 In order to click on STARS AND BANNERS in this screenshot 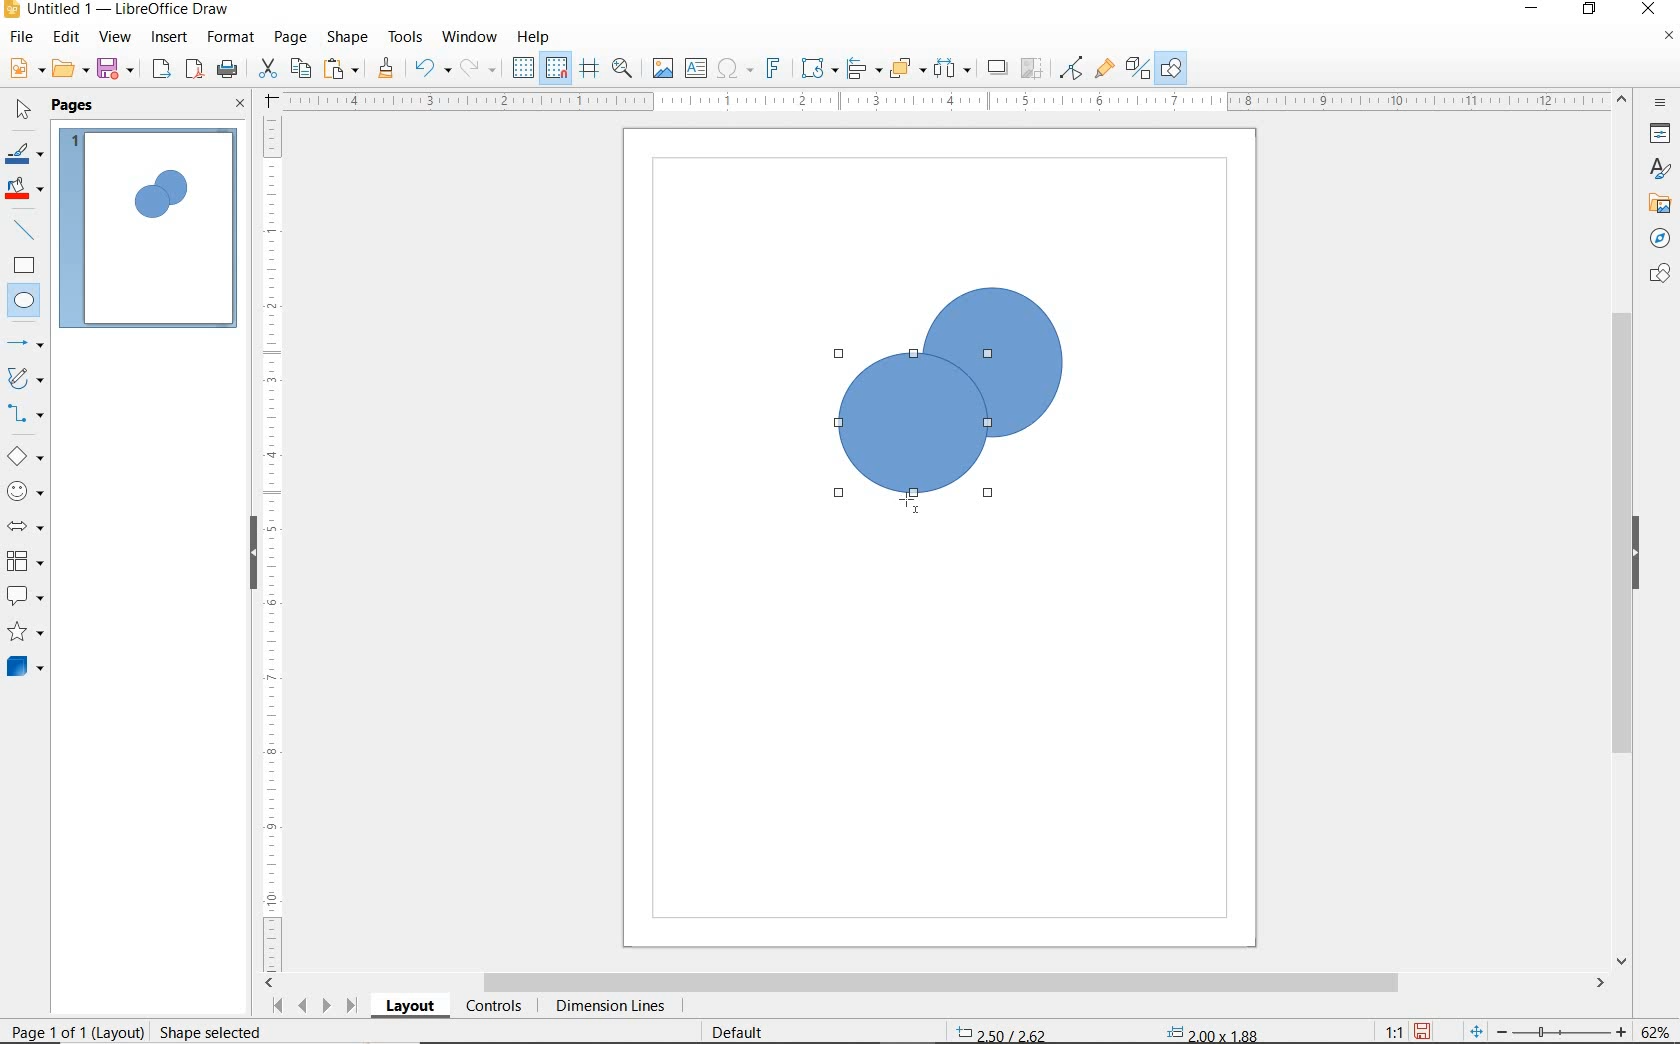, I will do `click(25, 634)`.